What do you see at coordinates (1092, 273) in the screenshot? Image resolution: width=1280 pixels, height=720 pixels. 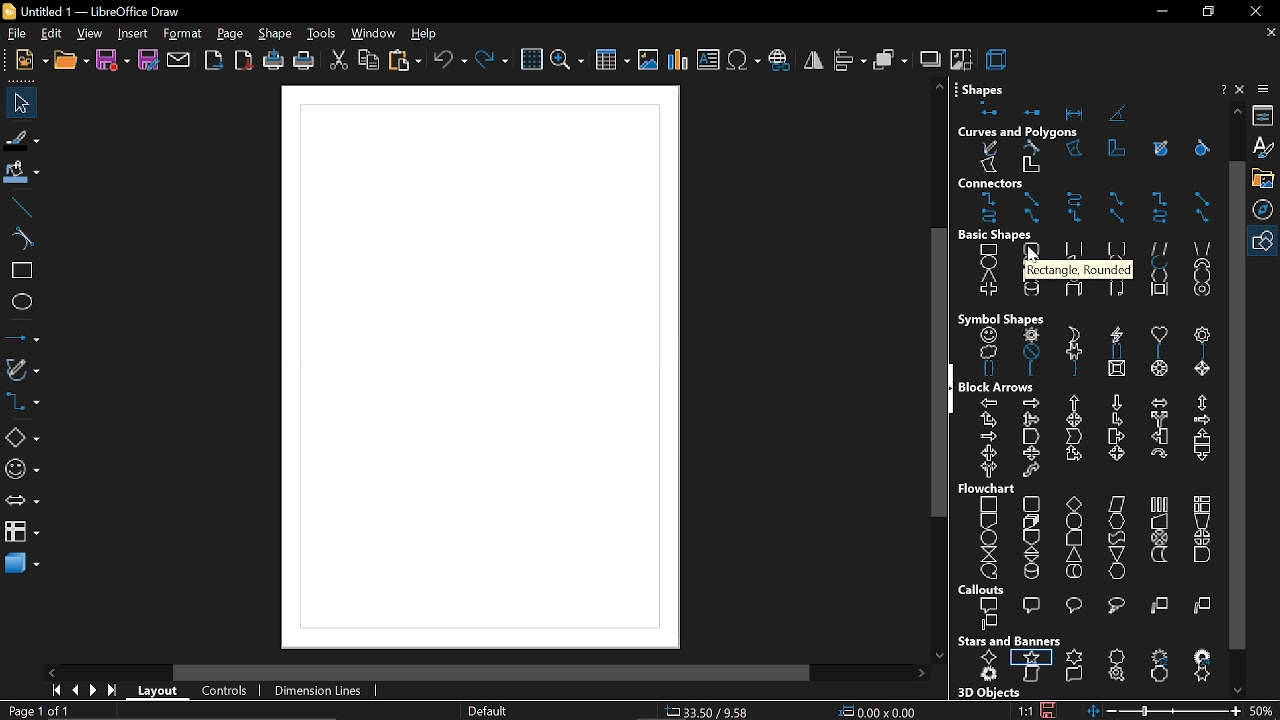 I see `basic shapes` at bounding box center [1092, 273].